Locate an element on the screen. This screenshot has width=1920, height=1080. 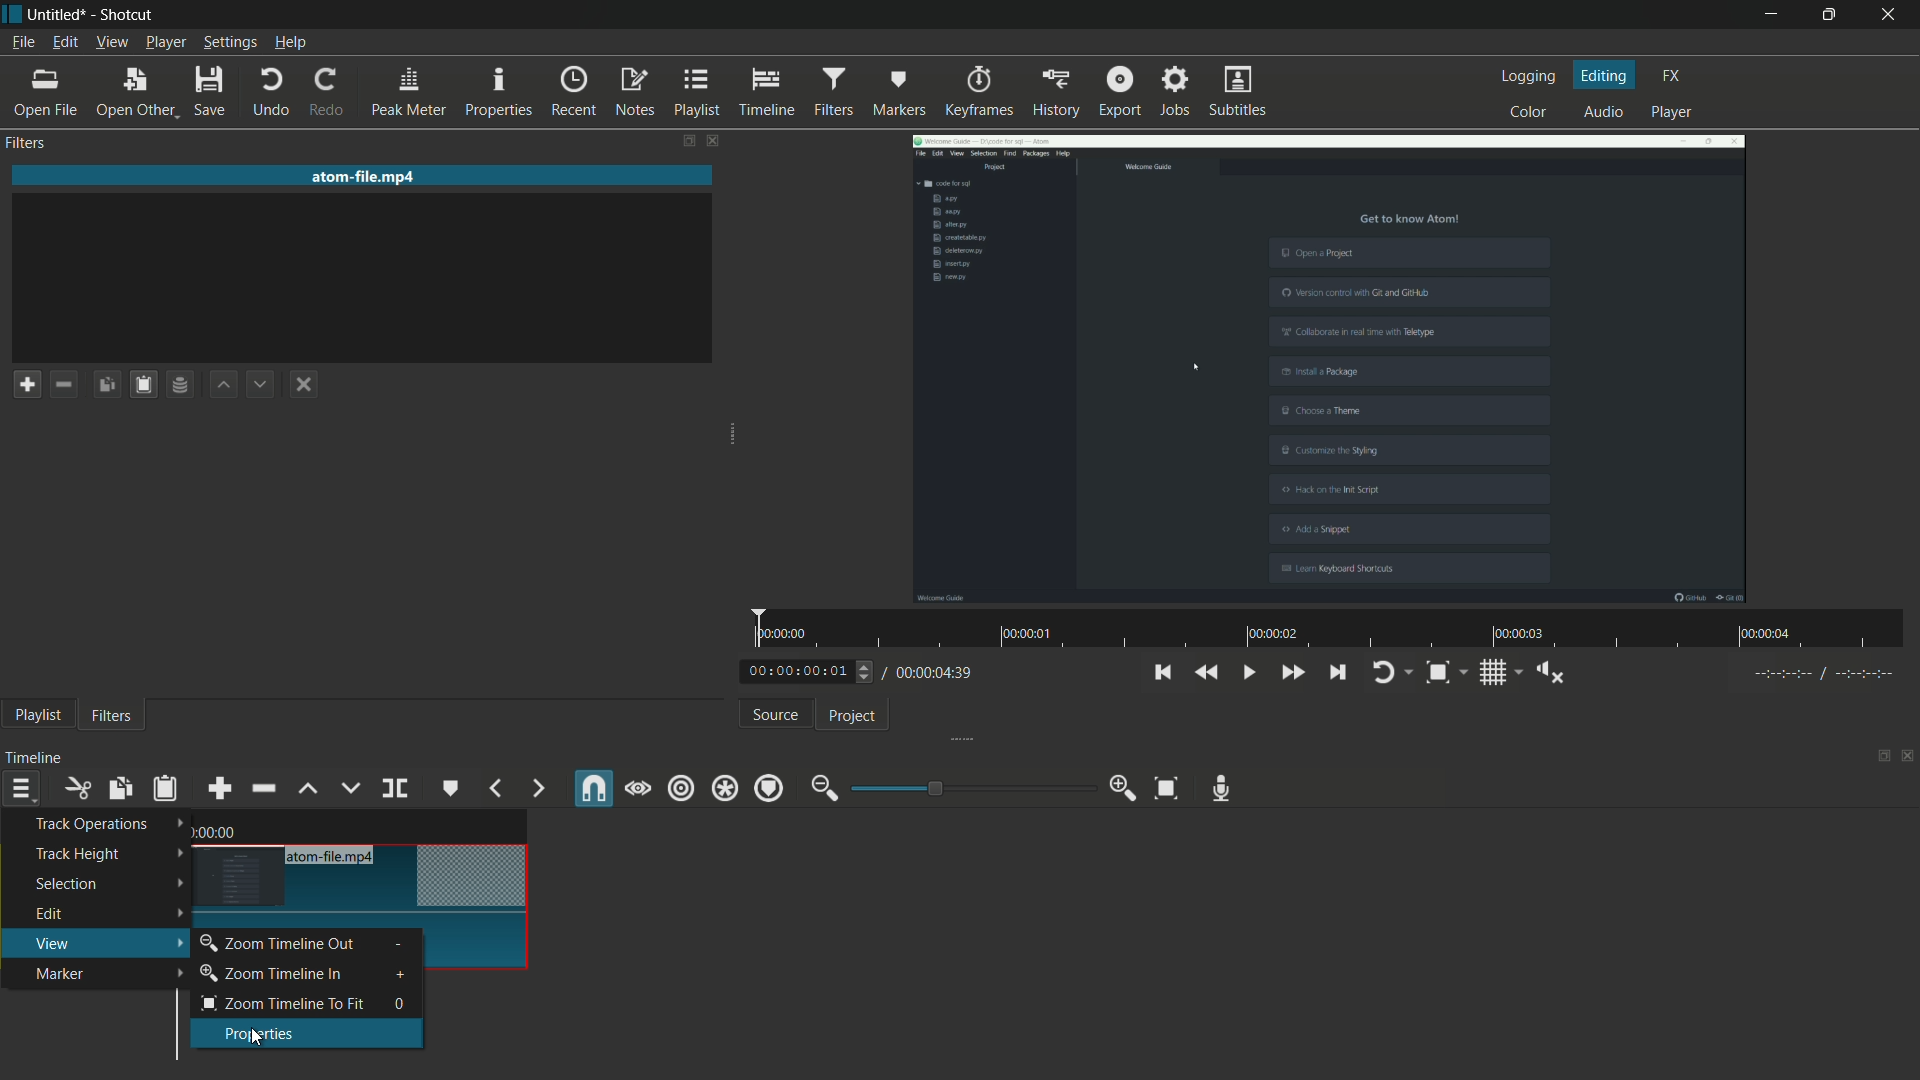
properties is located at coordinates (499, 89).